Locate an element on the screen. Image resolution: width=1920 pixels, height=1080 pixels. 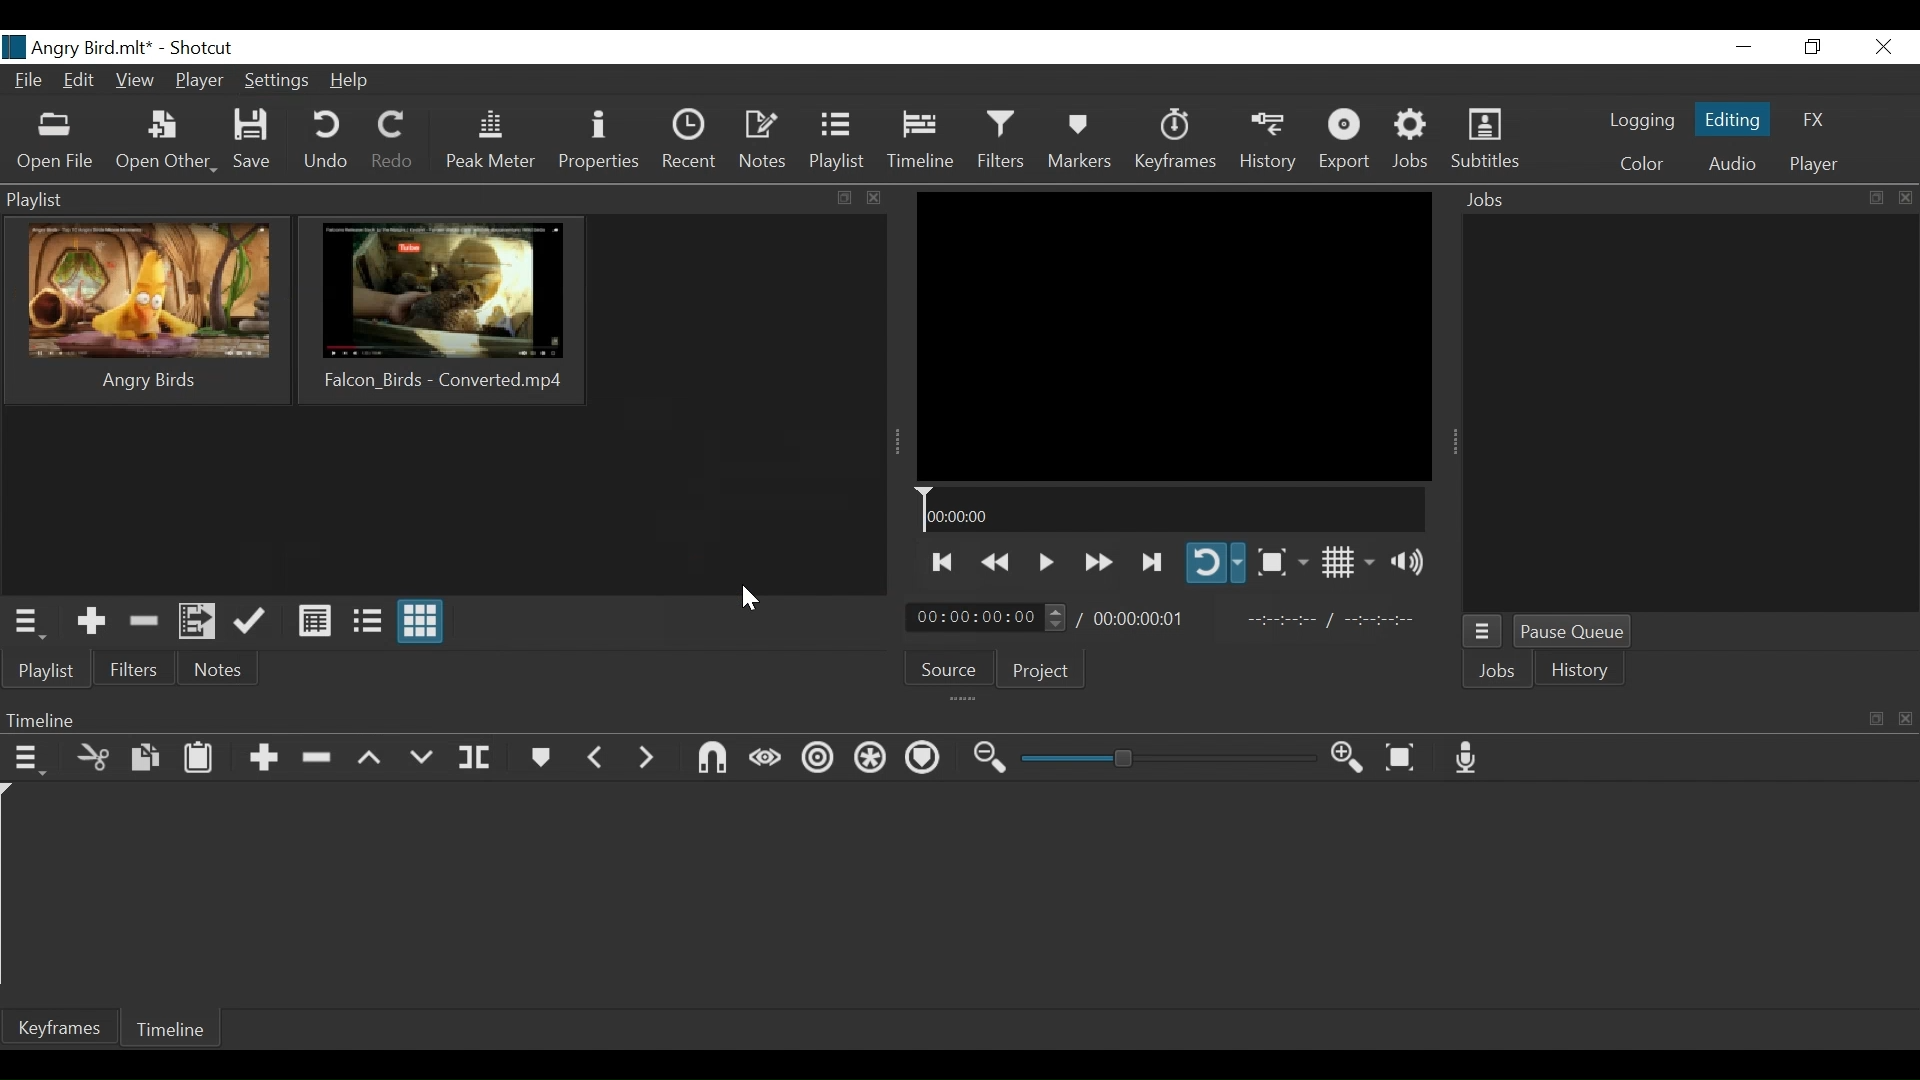
Timeline menu is located at coordinates (31, 762).